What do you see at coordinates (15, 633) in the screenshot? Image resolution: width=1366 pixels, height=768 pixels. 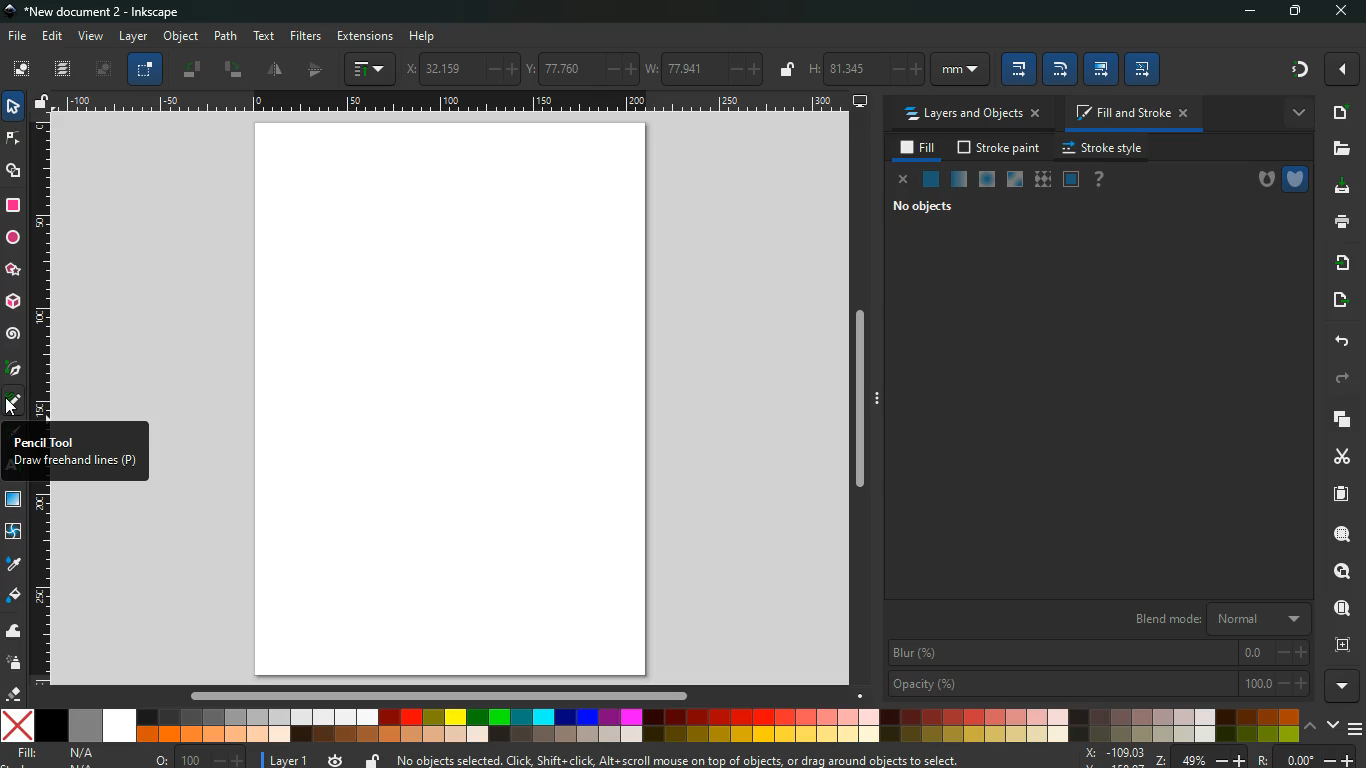 I see `wave` at bounding box center [15, 633].